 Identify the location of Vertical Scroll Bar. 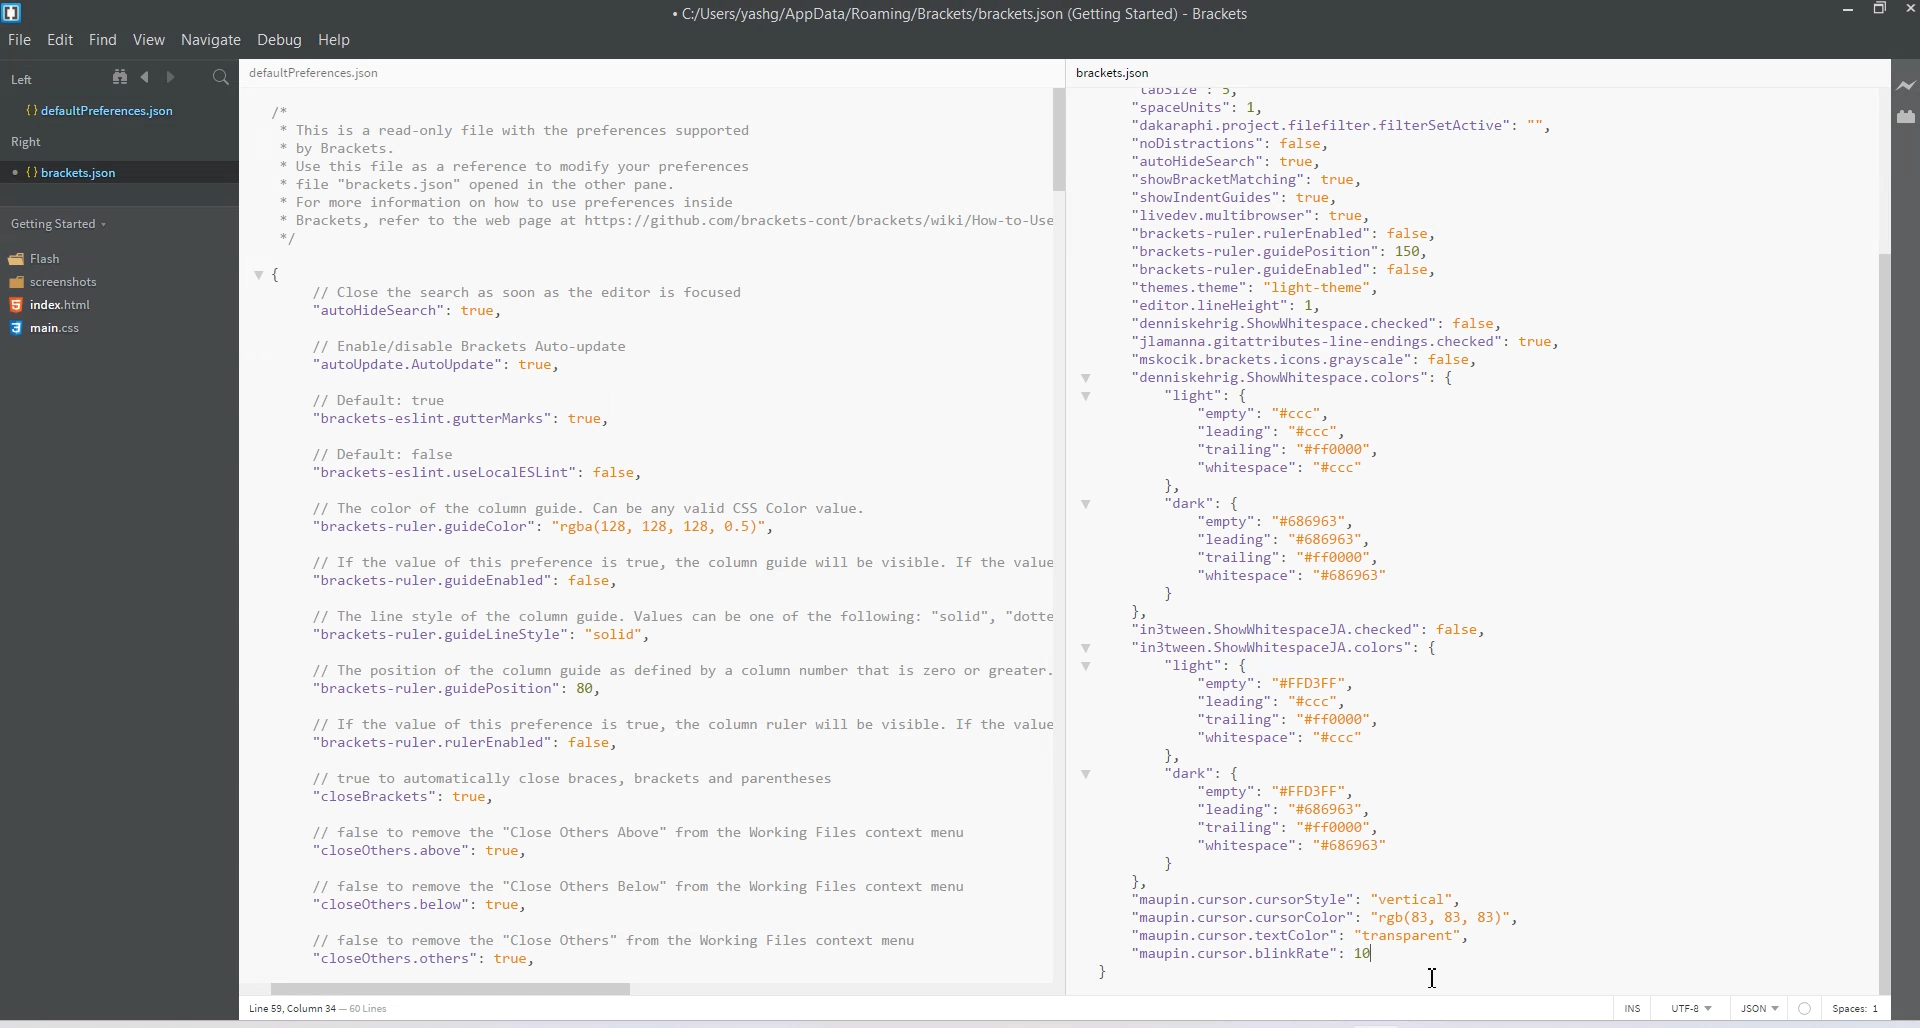
(1059, 528).